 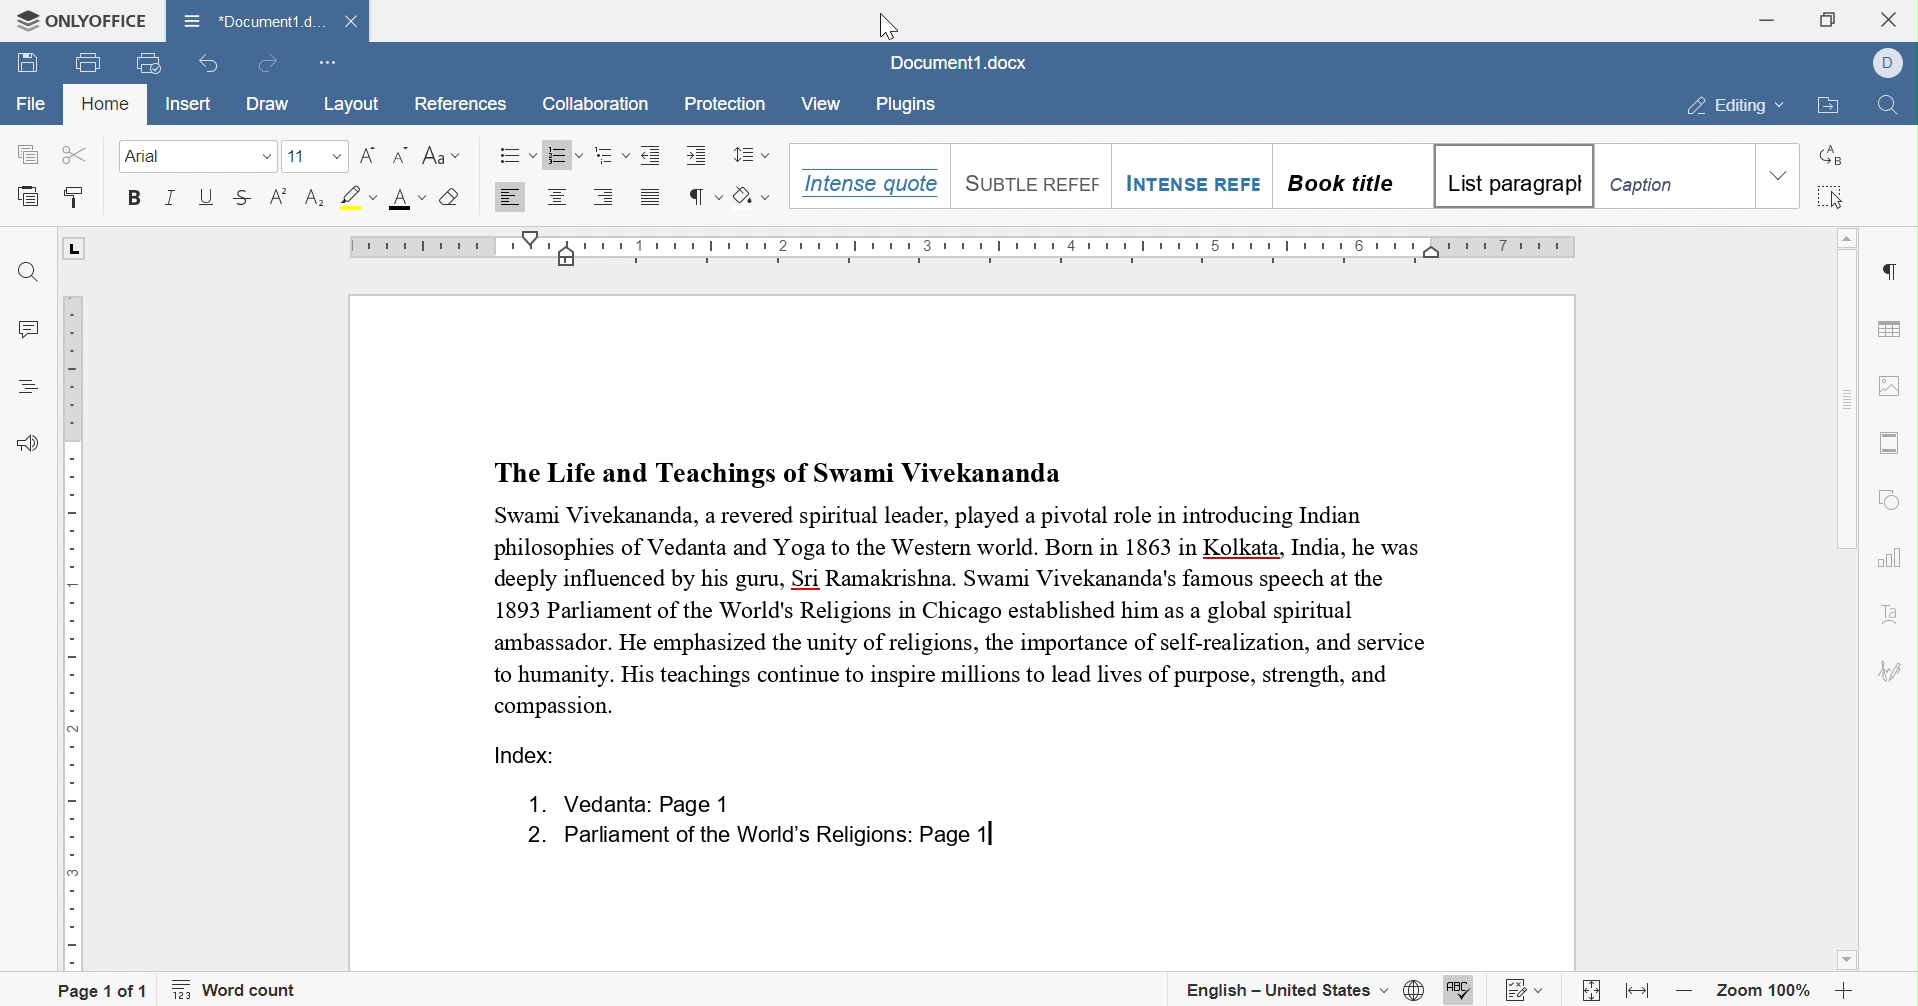 I want to click on font size, so click(x=301, y=157).